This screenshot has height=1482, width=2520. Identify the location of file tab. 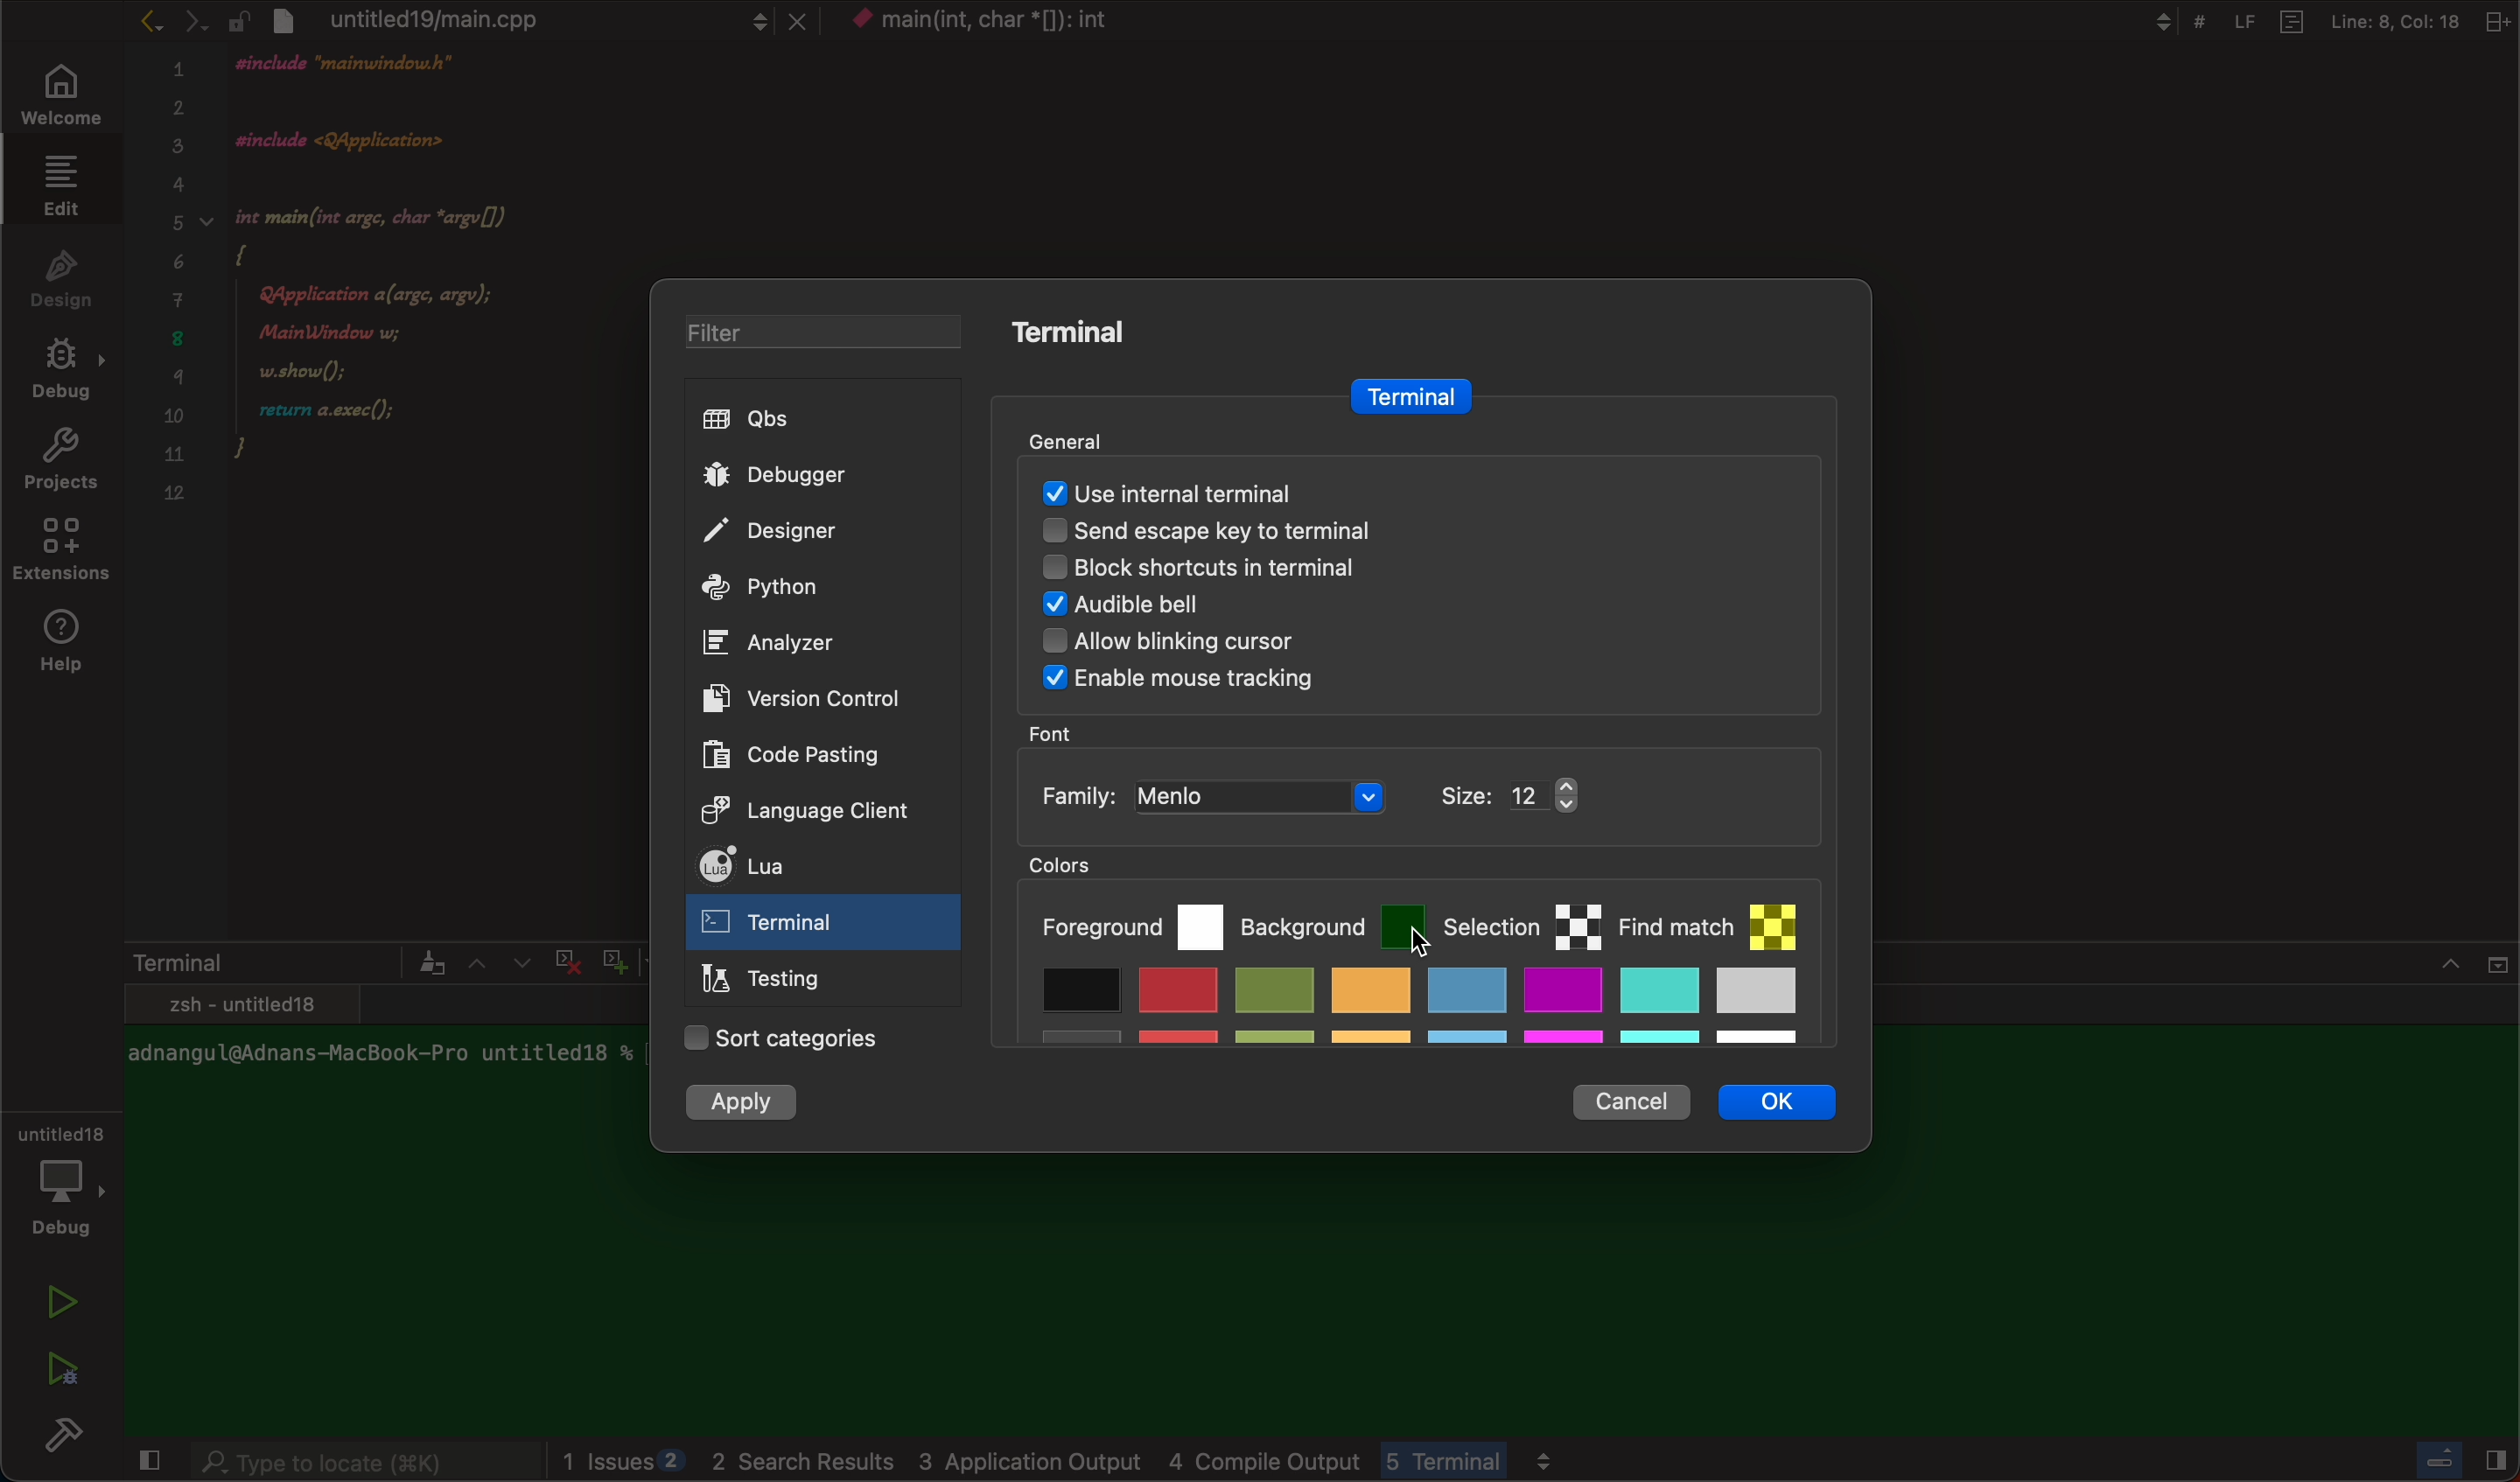
(519, 19).